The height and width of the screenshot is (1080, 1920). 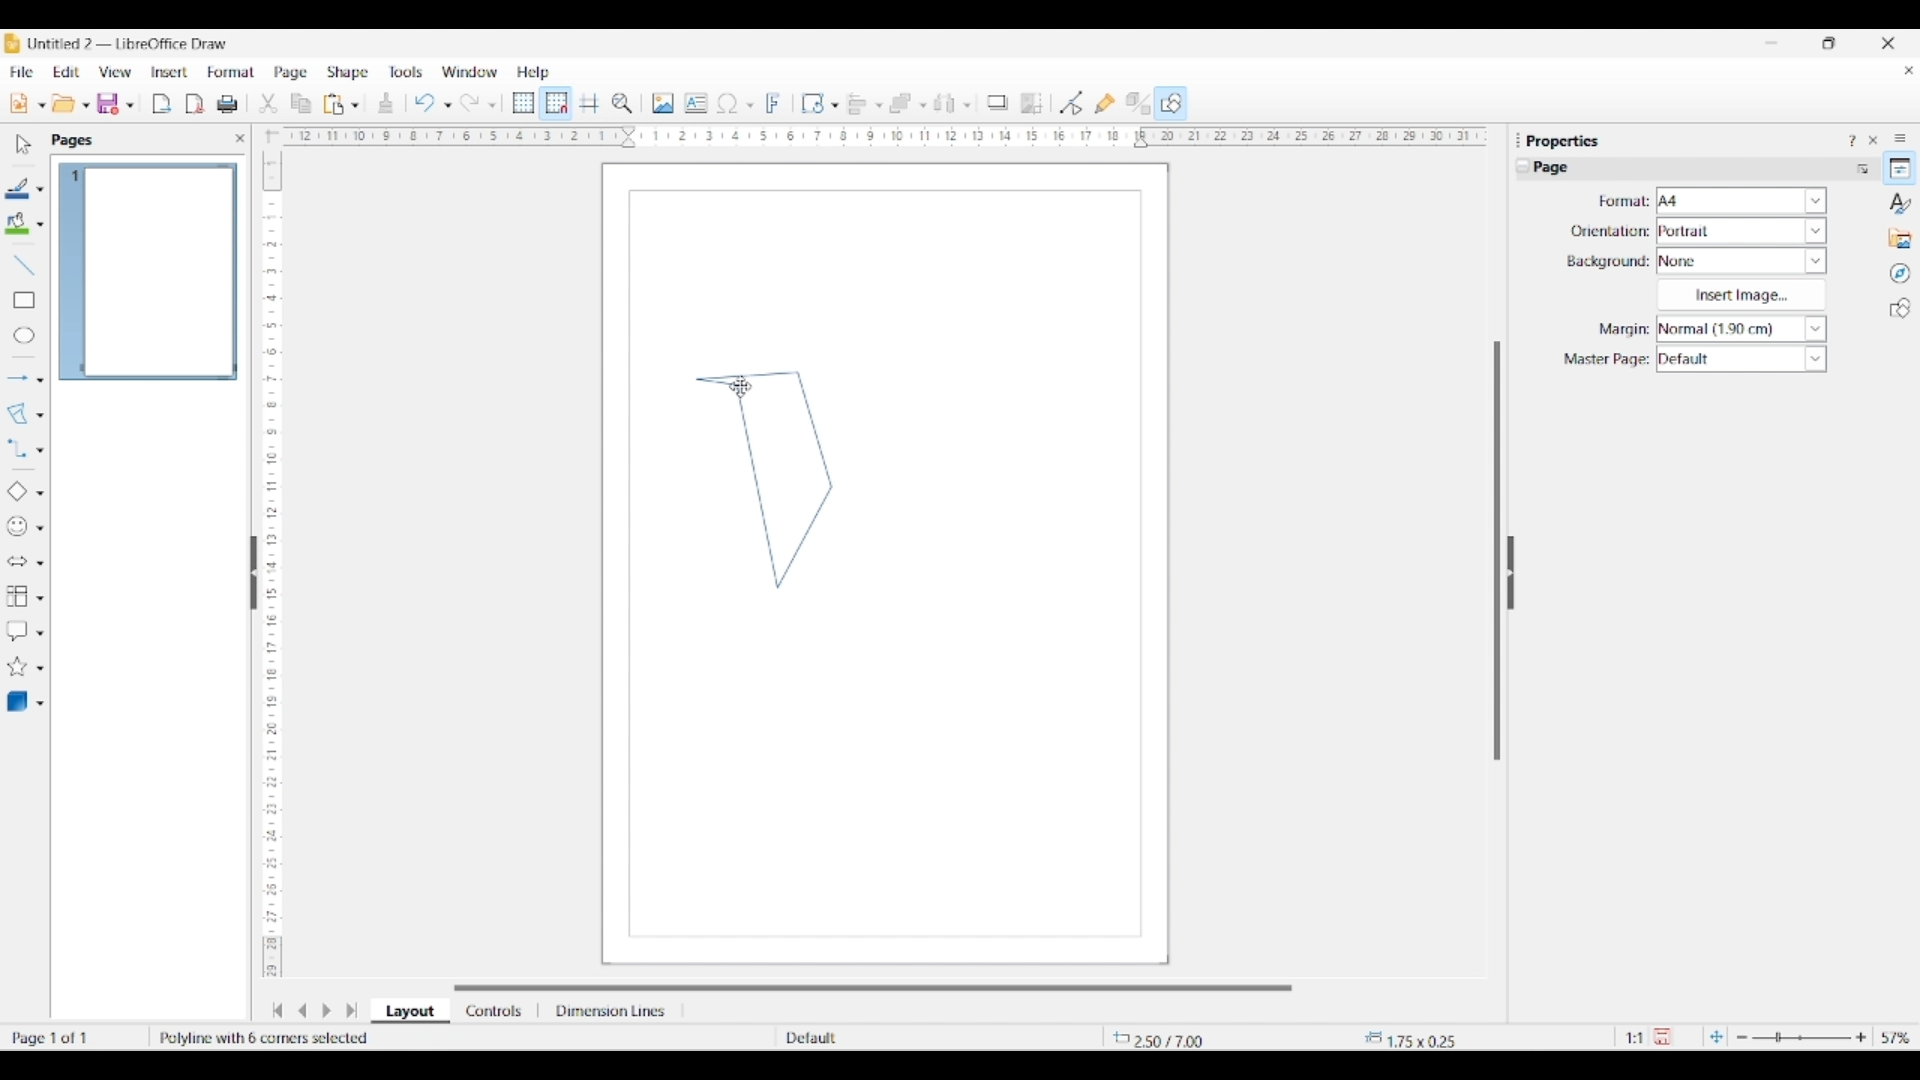 What do you see at coordinates (1741, 359) in the screenshot?
I see `Master page options` at bounding box center [1741, 359].